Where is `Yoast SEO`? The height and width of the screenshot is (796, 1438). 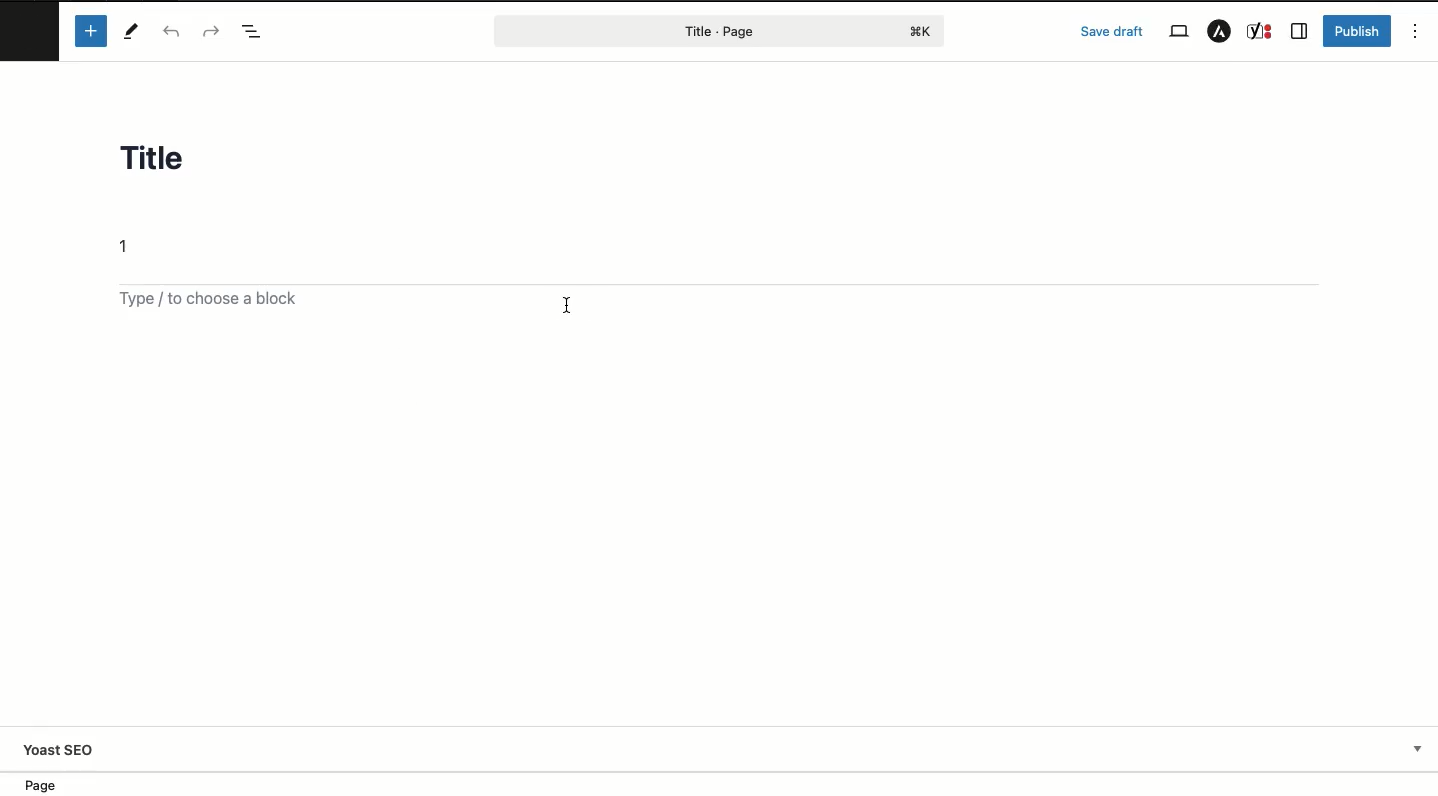
Yoast SEO is located at coordinates (61, 752).